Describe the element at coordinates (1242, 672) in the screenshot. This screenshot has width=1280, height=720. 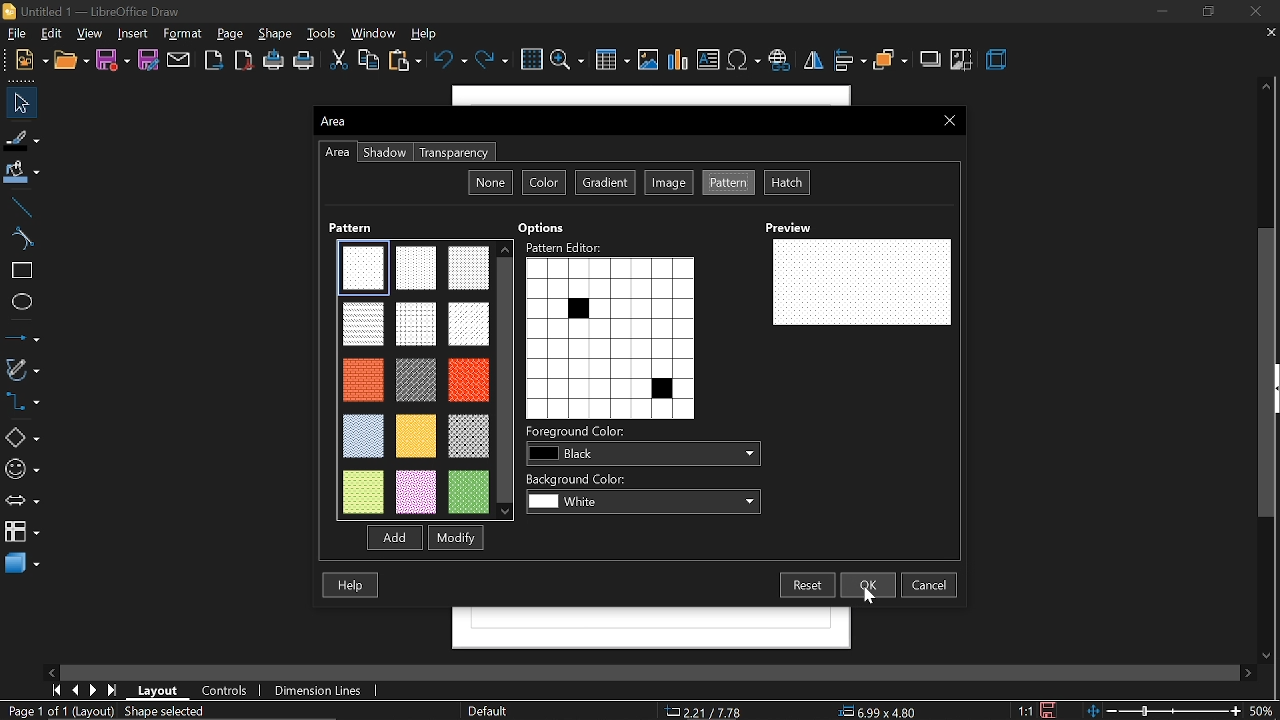
I see `move right` at that location.